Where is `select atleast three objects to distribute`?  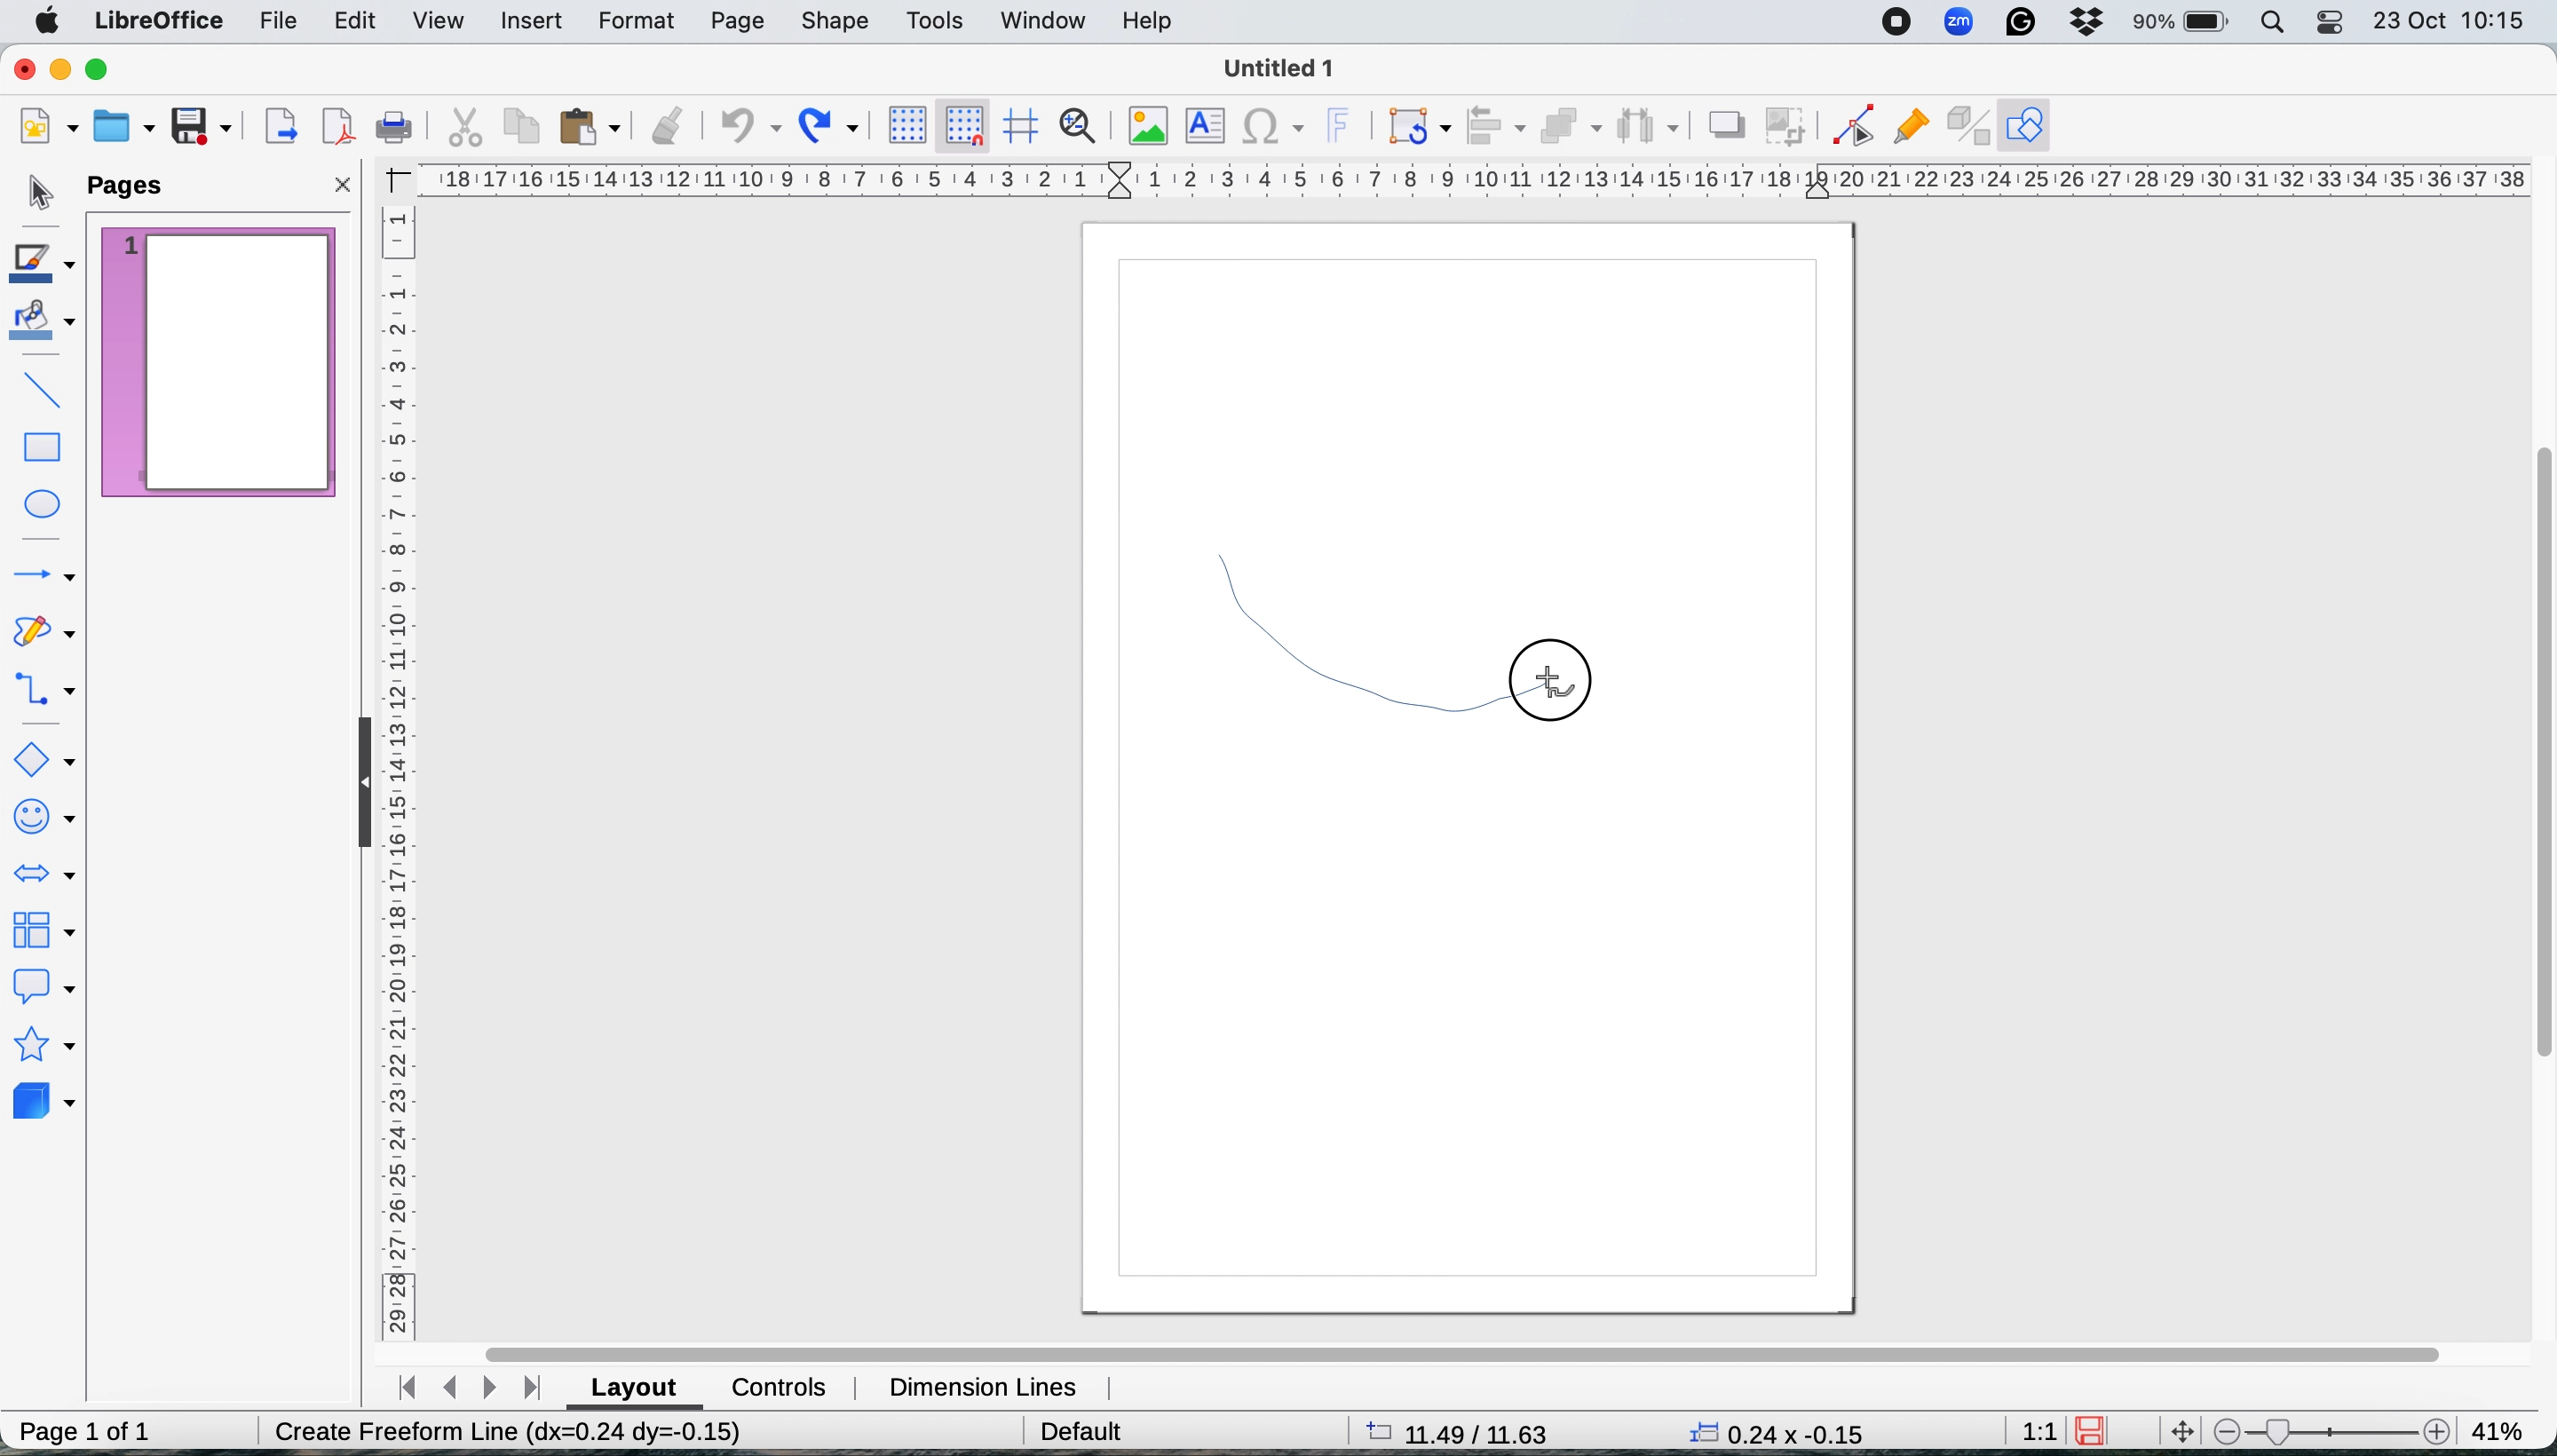 select atleast three objects to distribute is located at coordinates (1648, 126).